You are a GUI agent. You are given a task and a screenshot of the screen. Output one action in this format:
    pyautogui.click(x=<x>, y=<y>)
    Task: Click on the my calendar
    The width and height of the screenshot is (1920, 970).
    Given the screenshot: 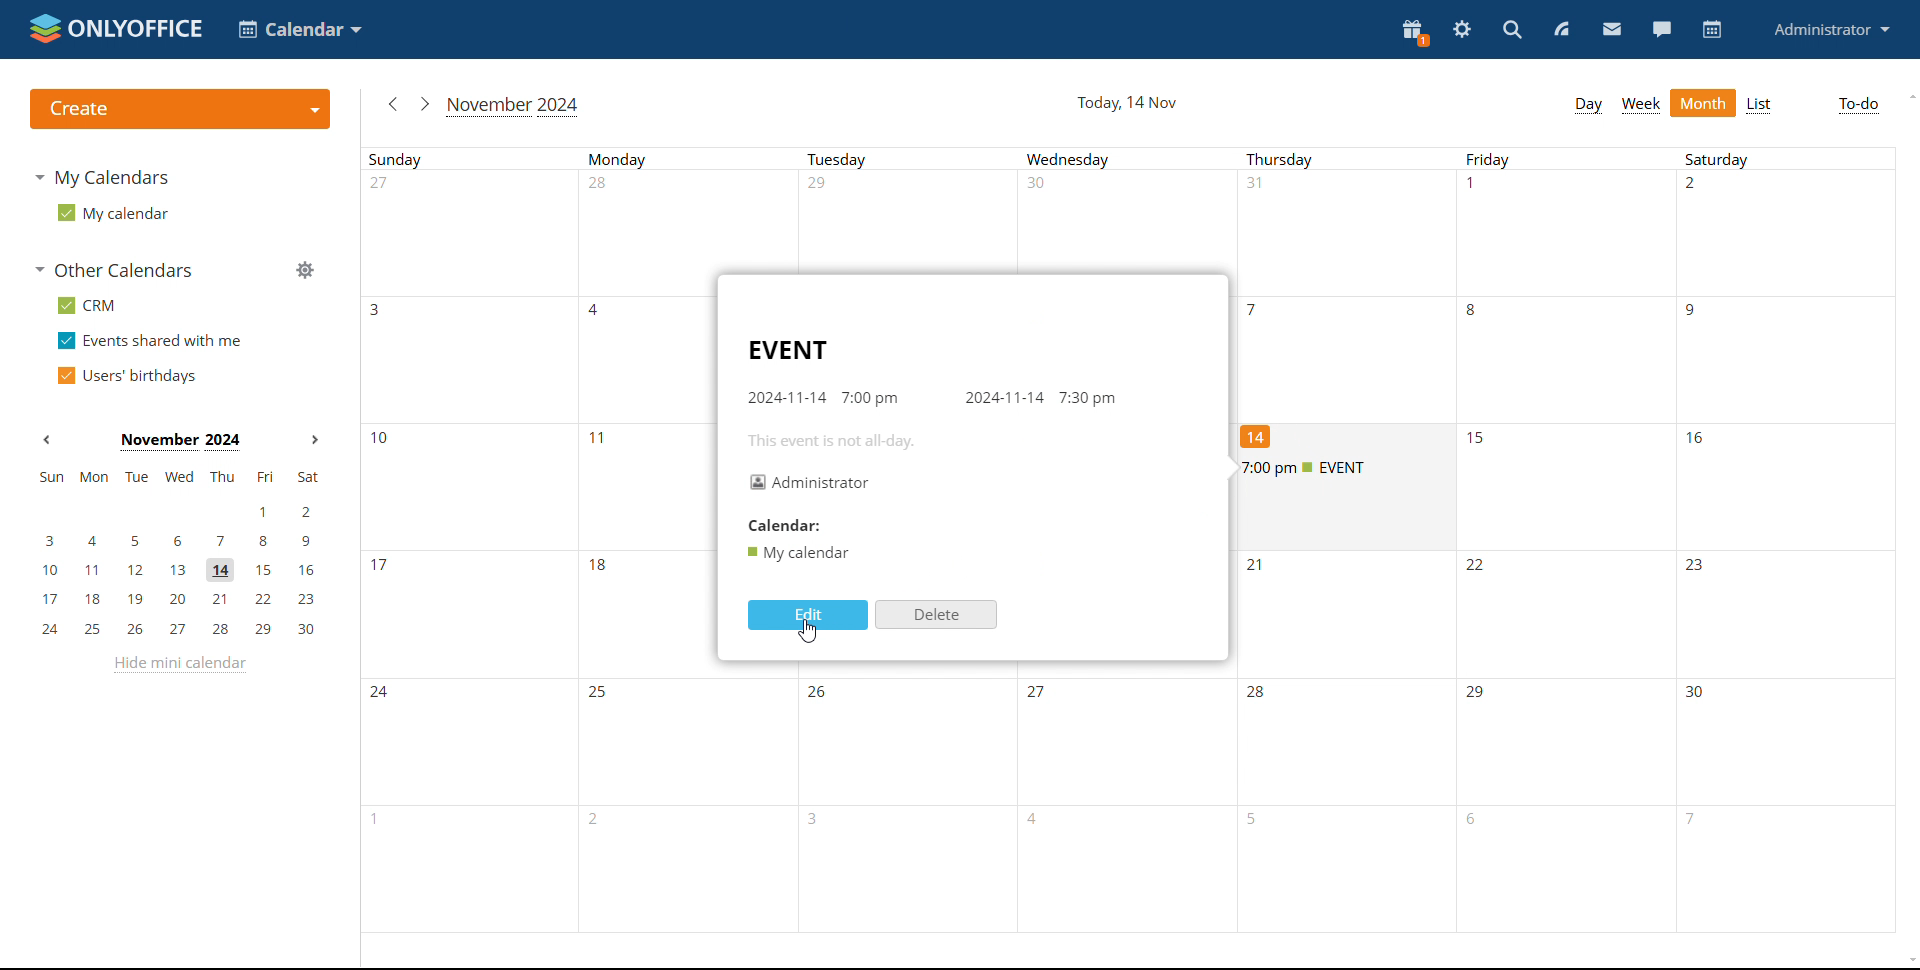 What is the action you would take?
    pyautogui.click(x=111, y=213)
    